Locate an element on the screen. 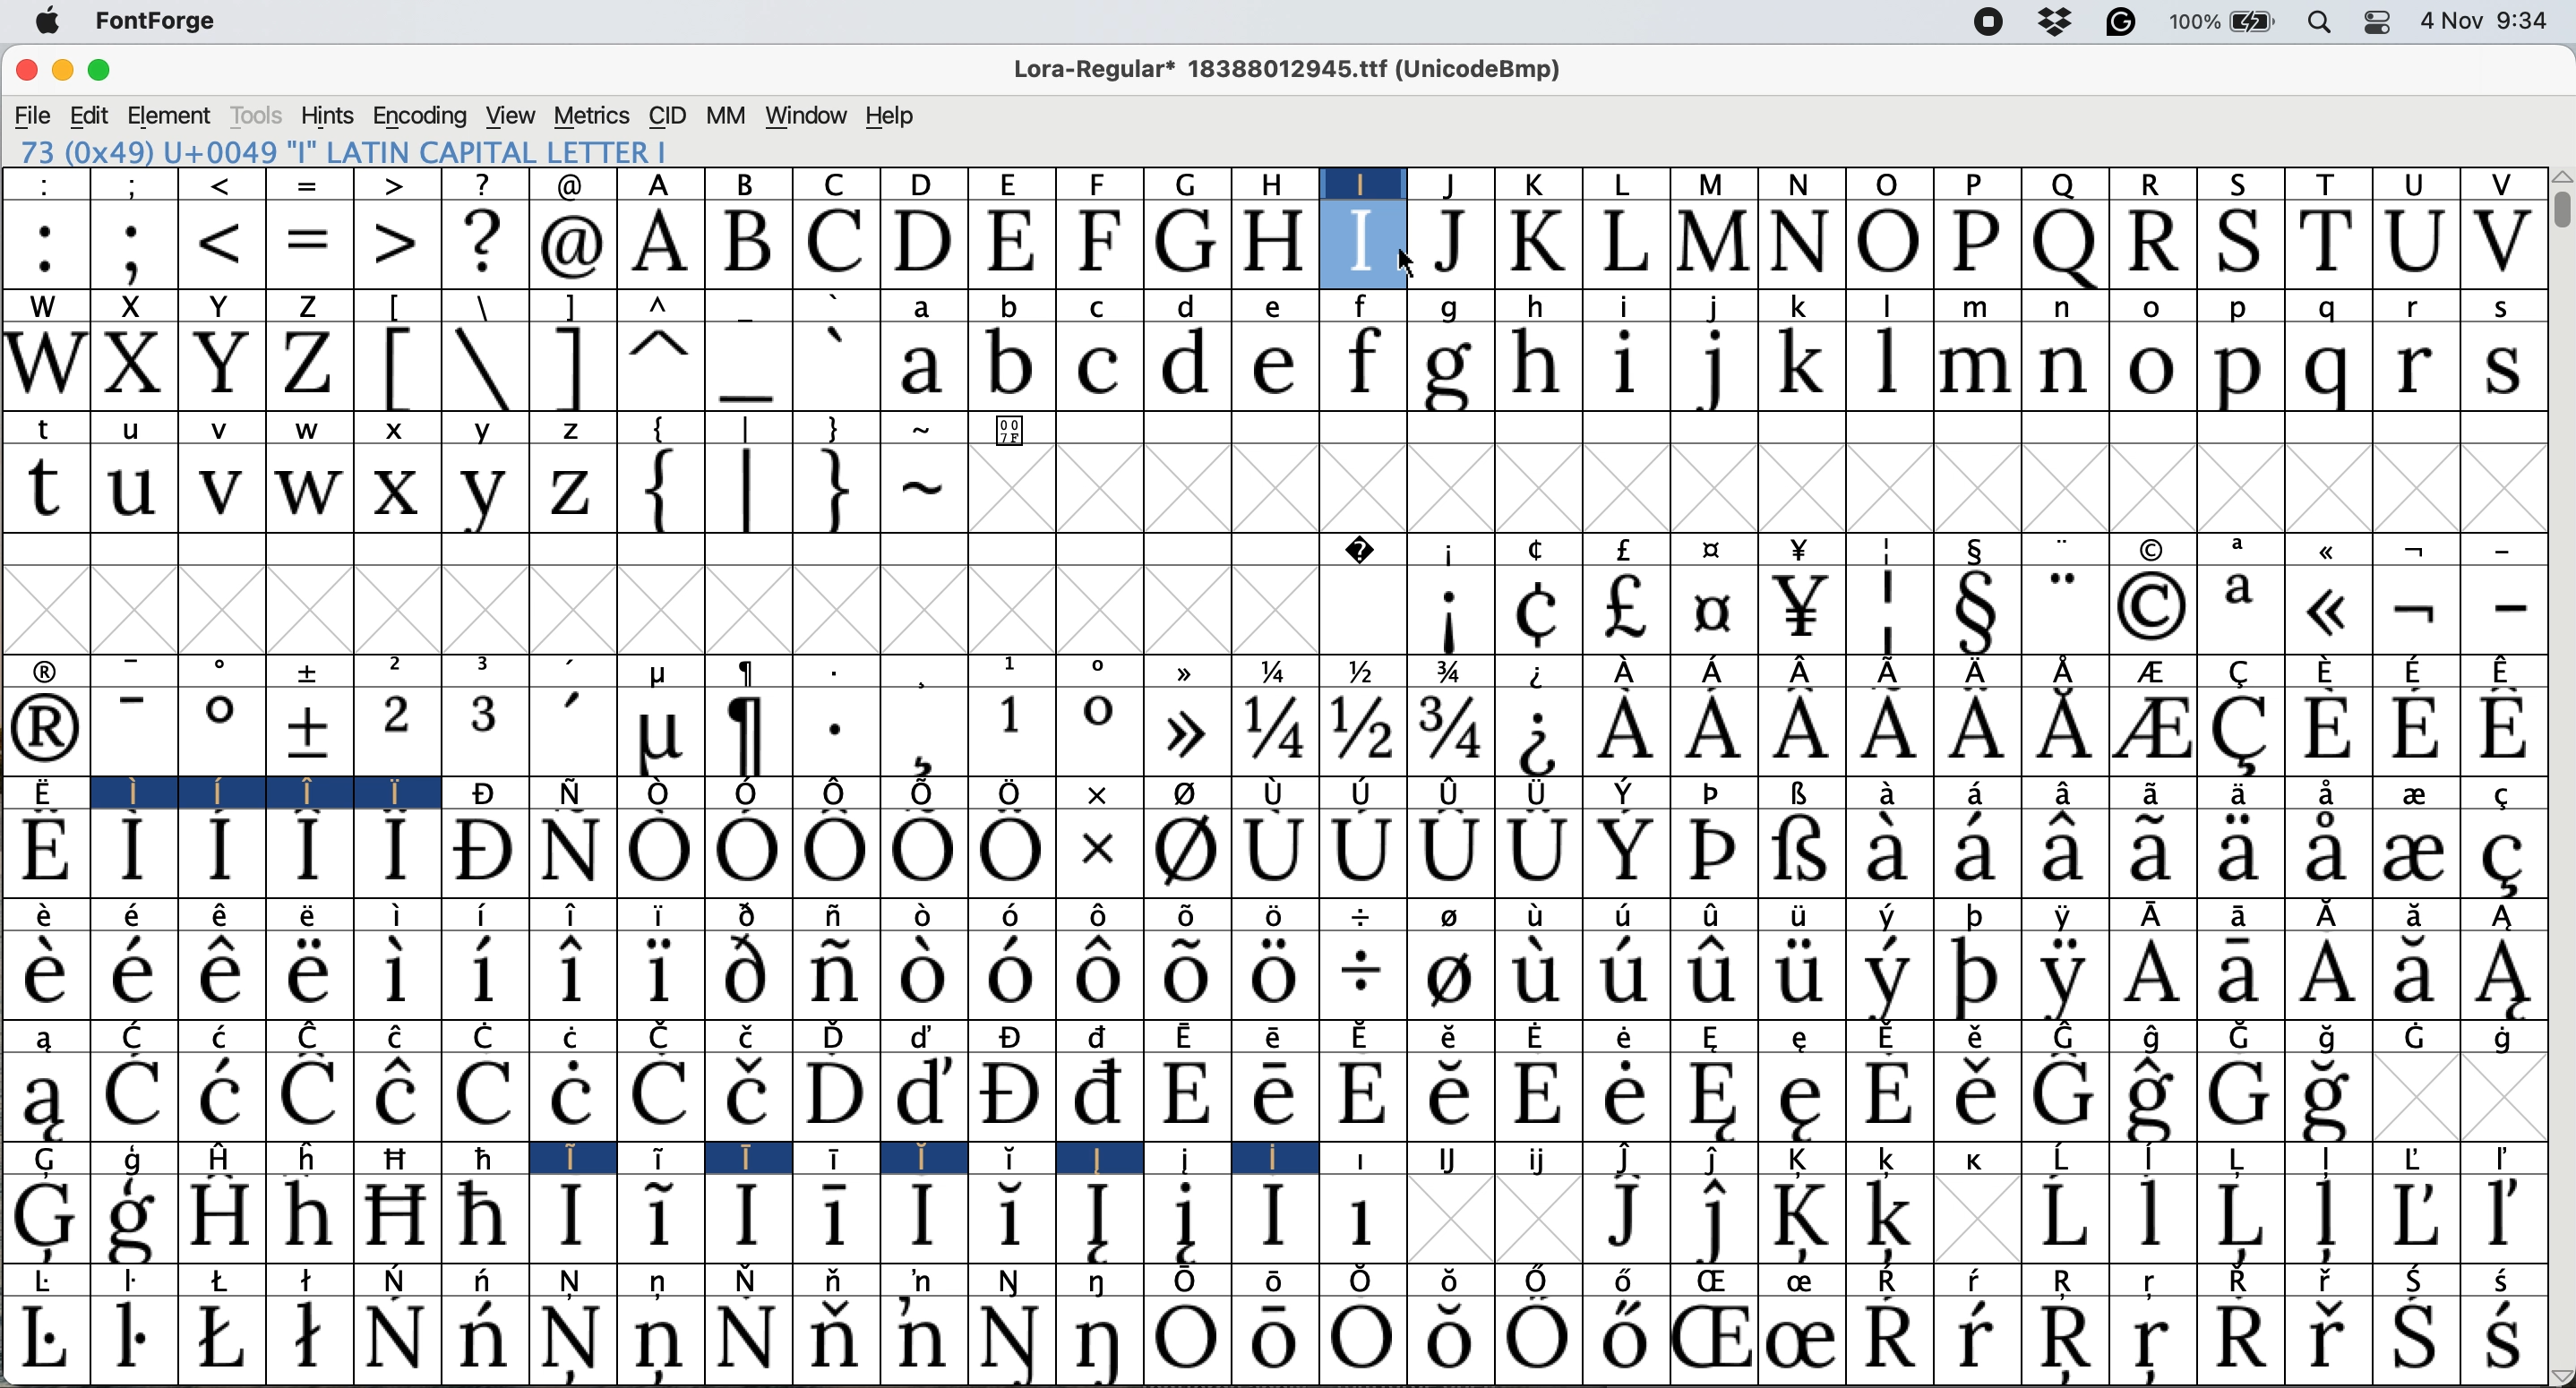 This screenshot has height=1388, width=2576. Symbol is located at coordinates (1622, 610).